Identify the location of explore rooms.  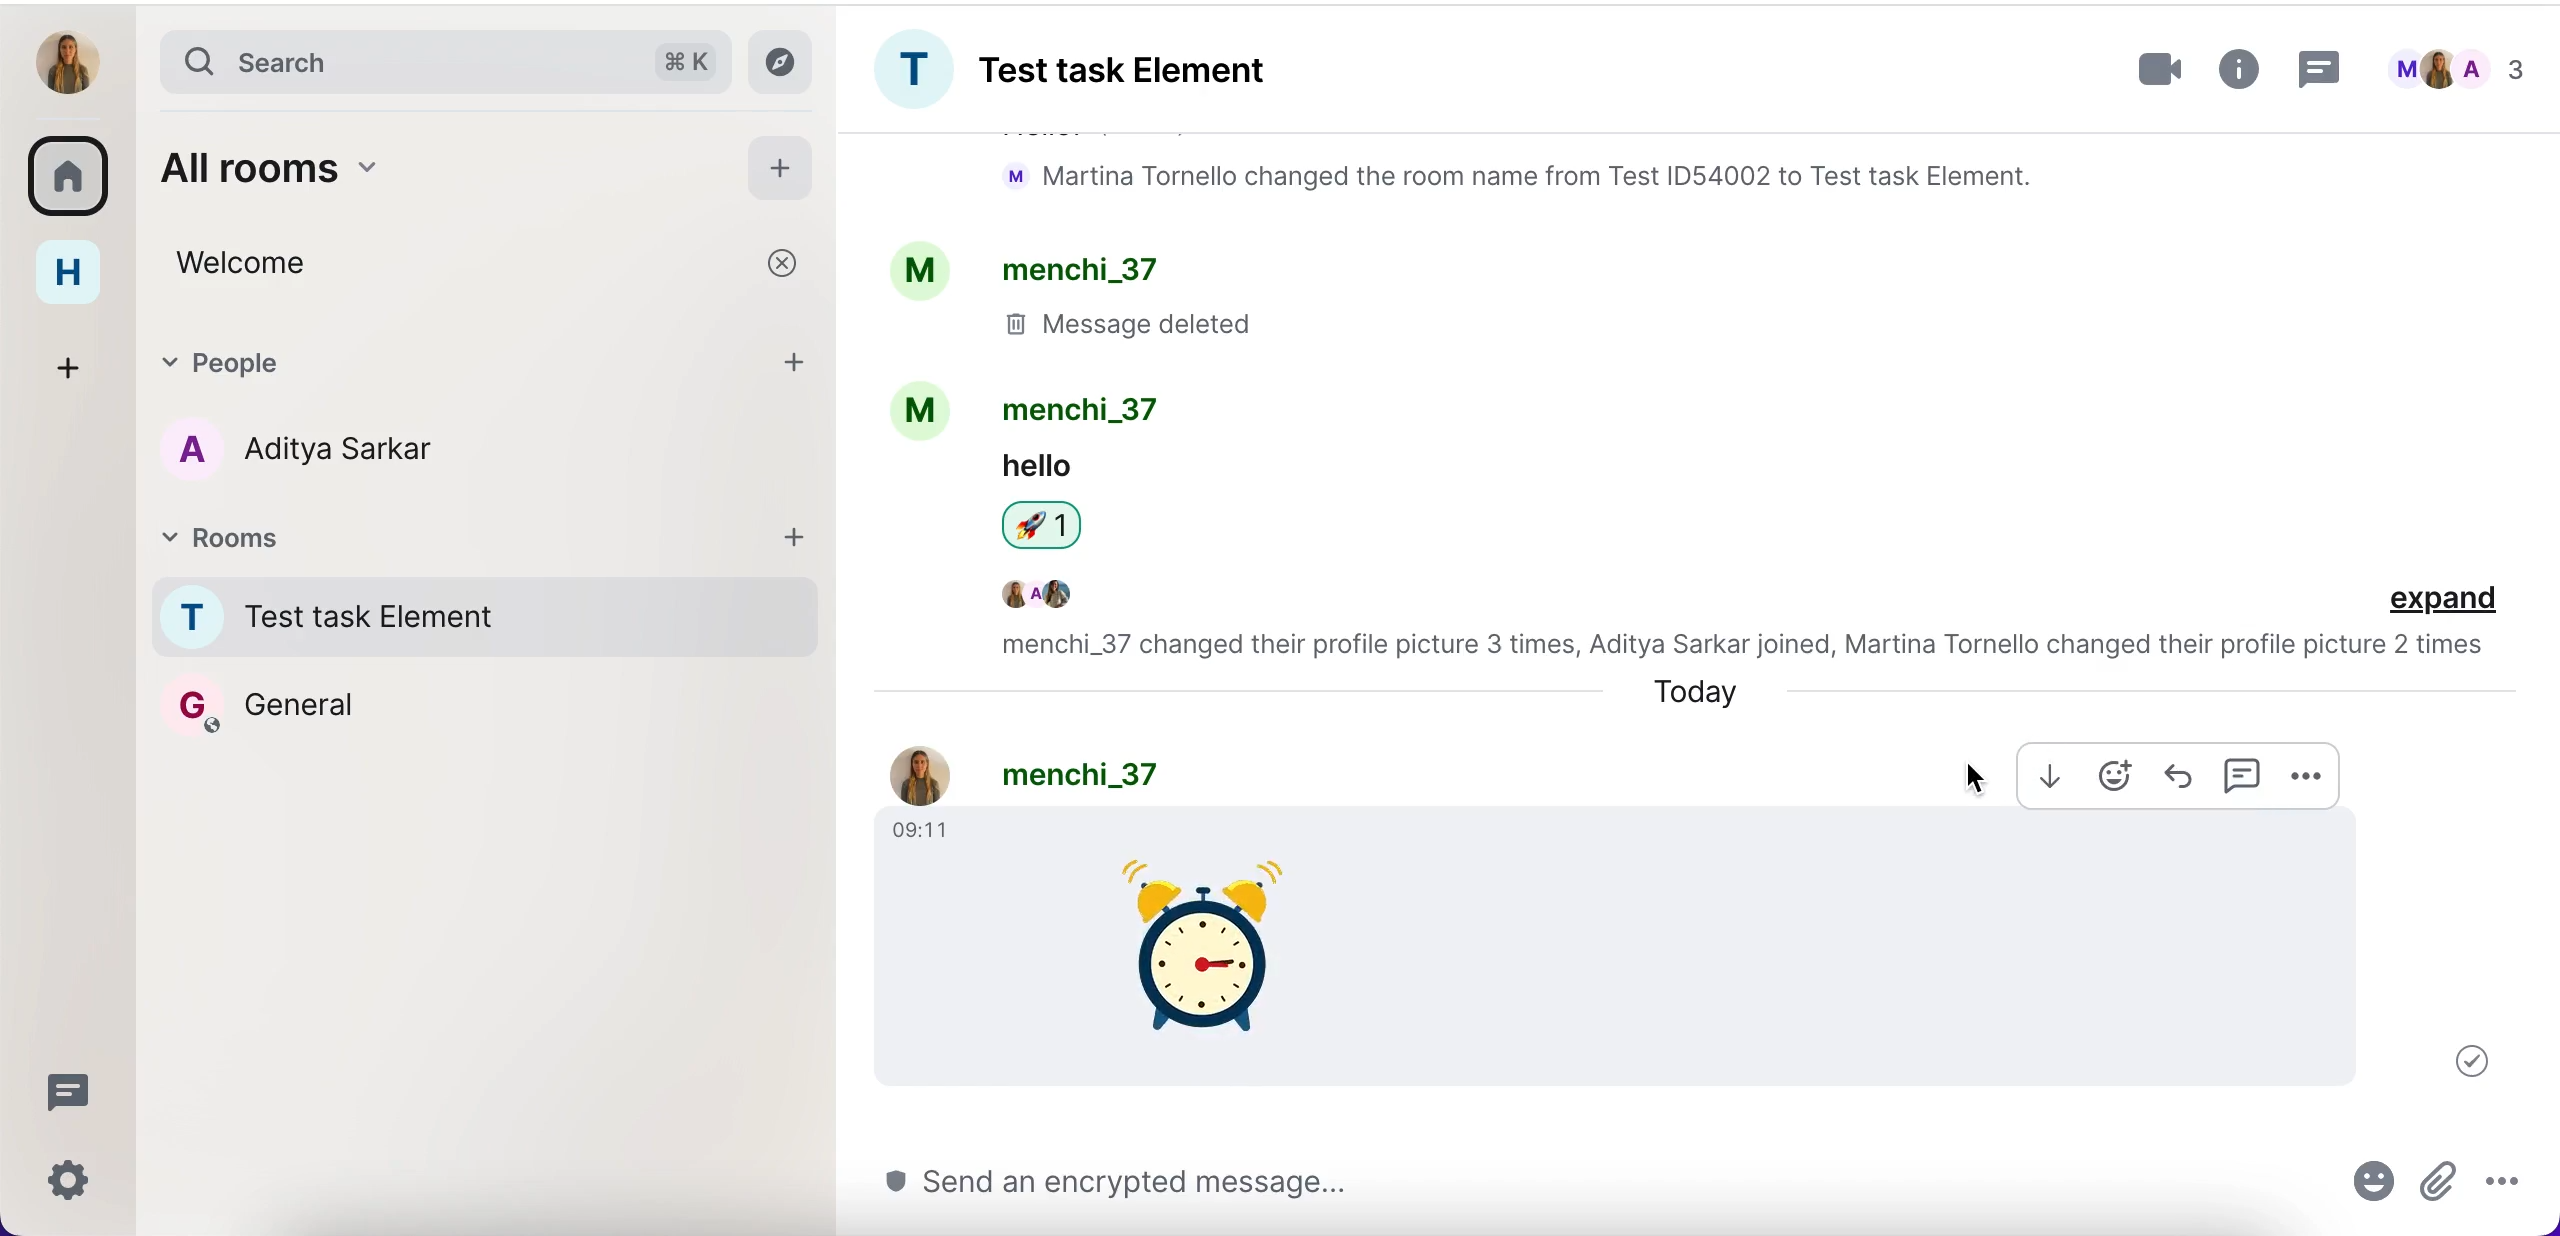
(781, 59).